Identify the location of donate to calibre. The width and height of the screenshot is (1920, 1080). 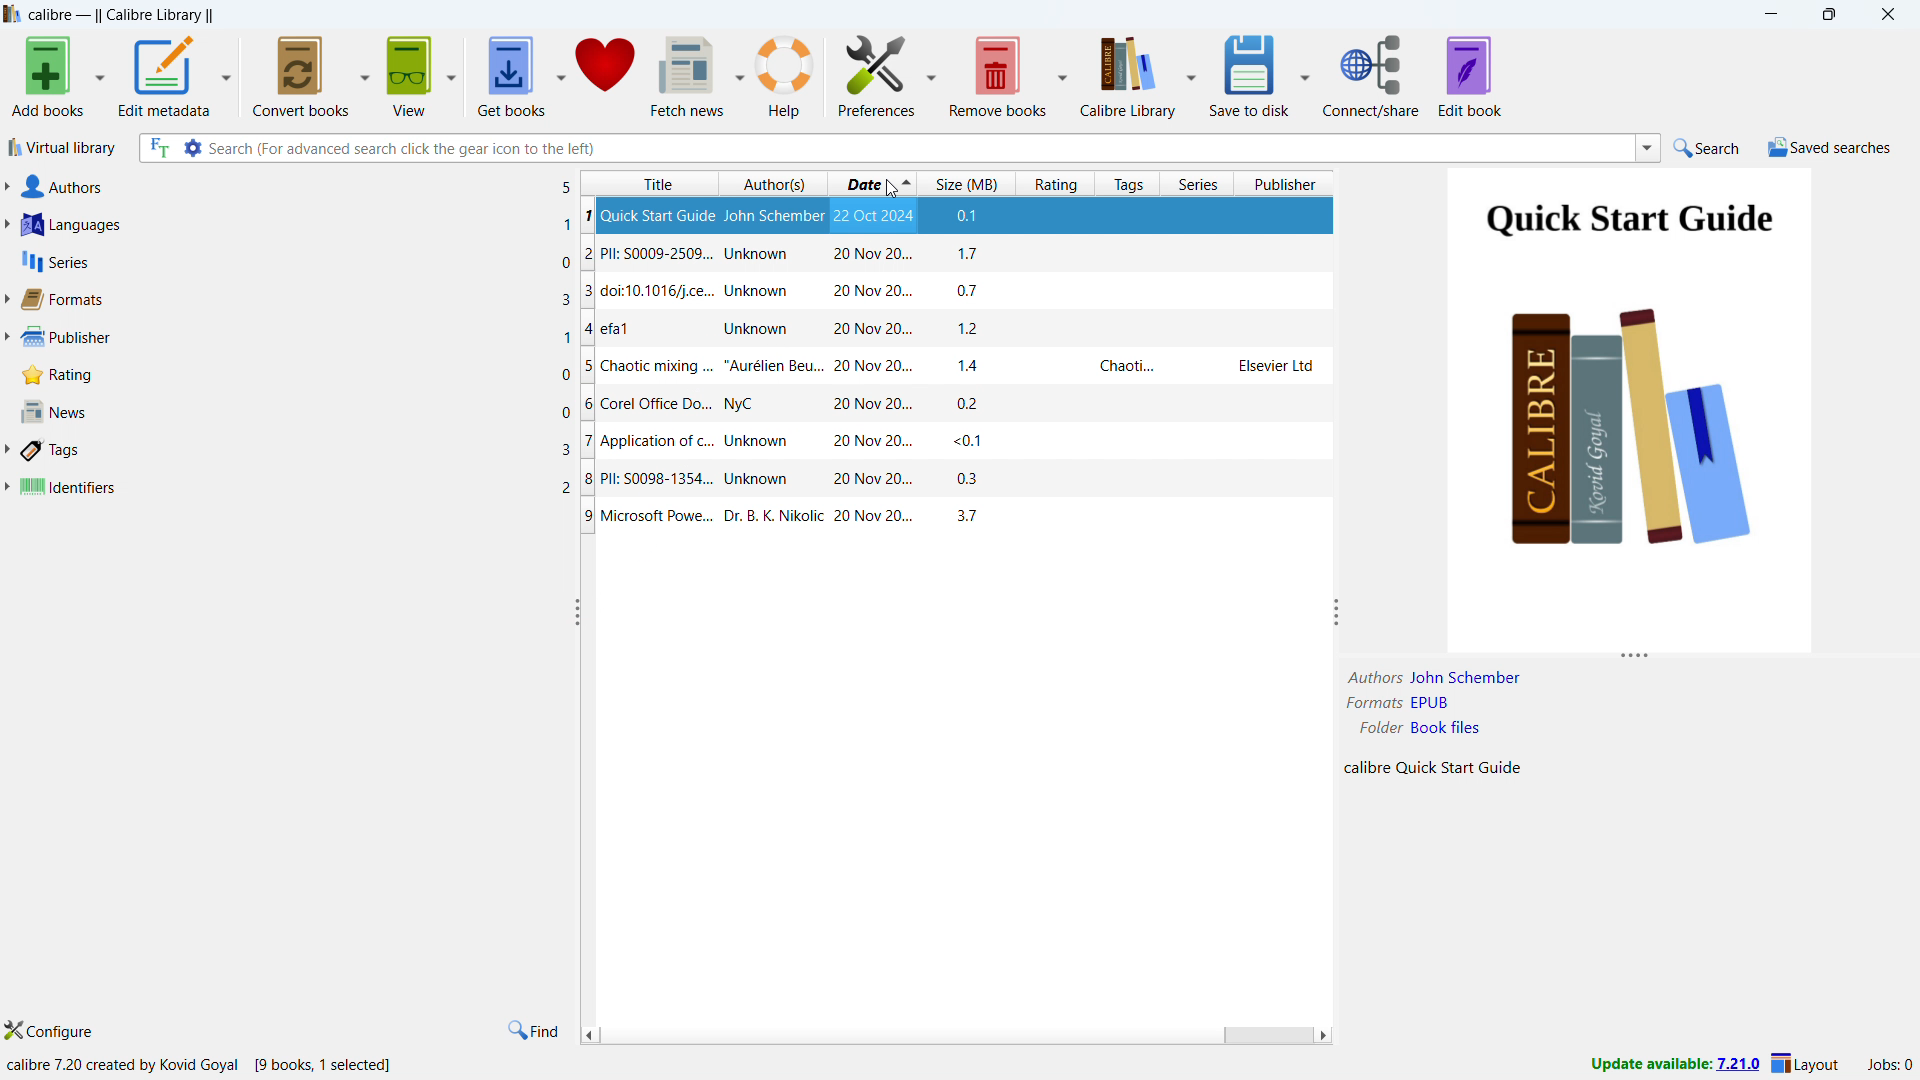
(604, 73).